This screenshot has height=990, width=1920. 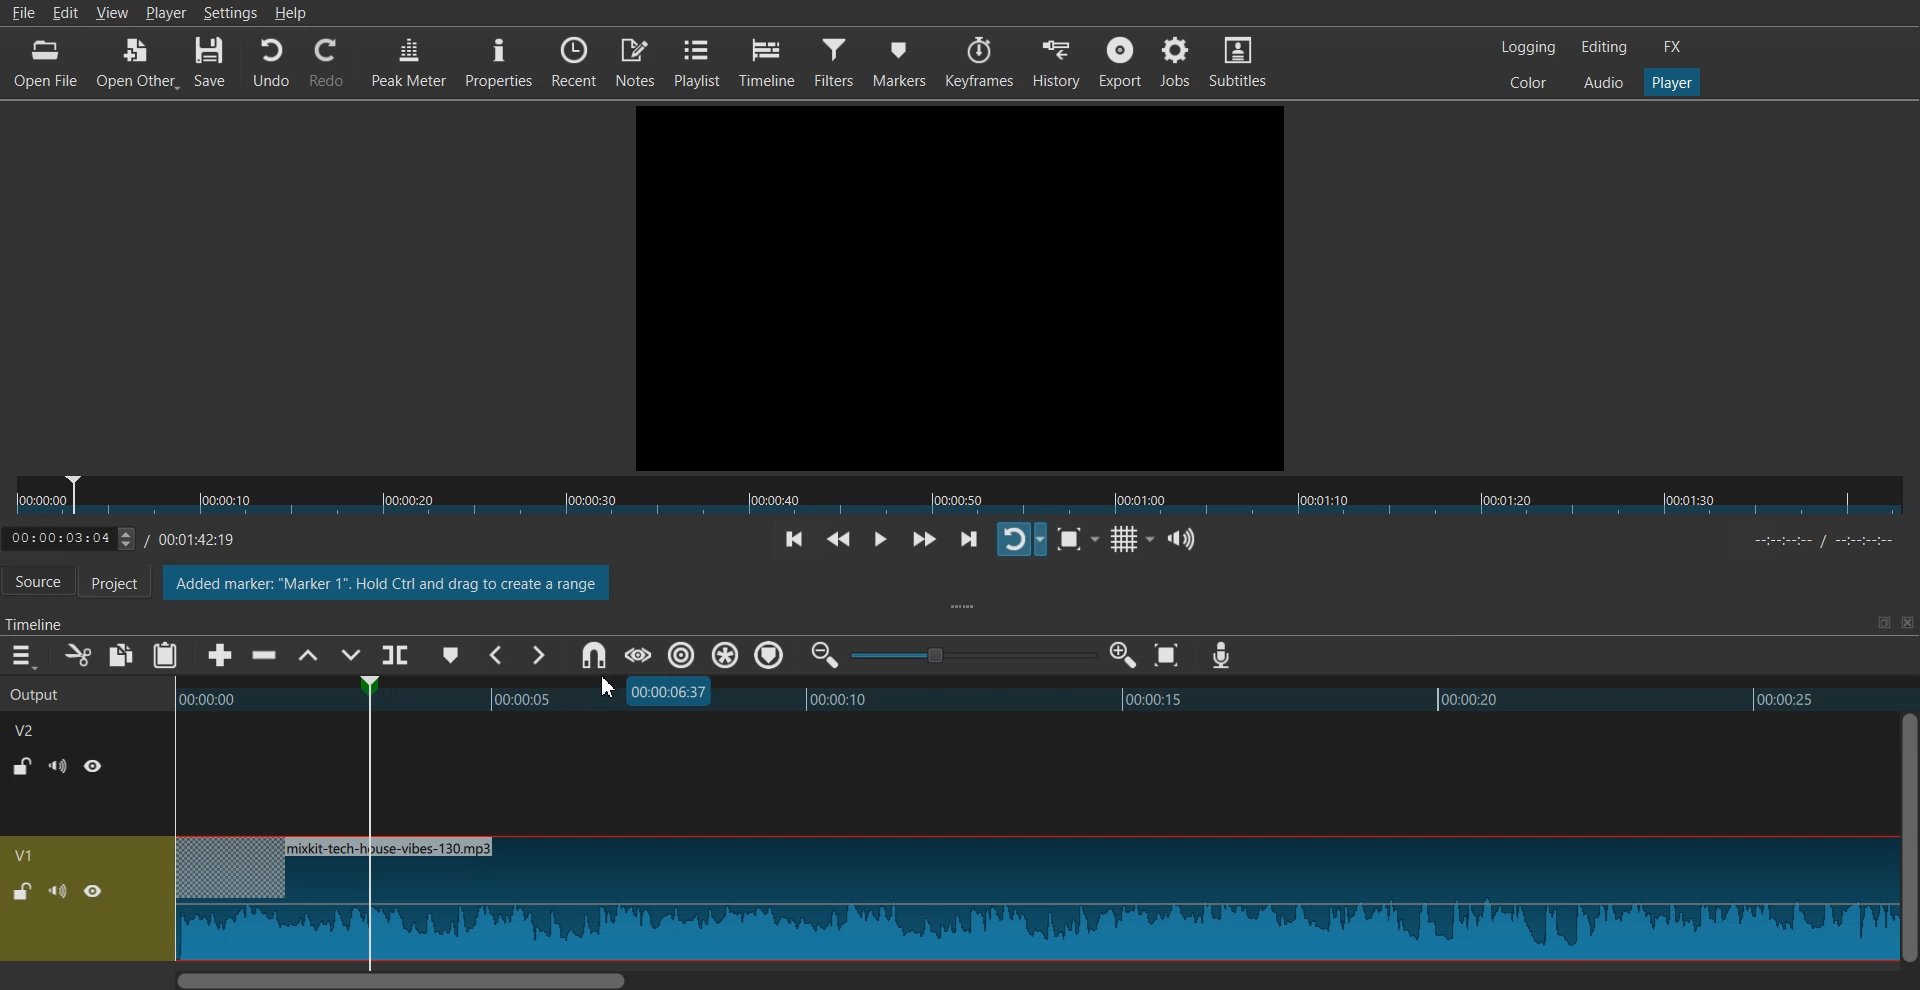 What do you see at coordinates (1883, 622) in the screenshot?
I see `Maximize` at bounding box center [1883, 622].